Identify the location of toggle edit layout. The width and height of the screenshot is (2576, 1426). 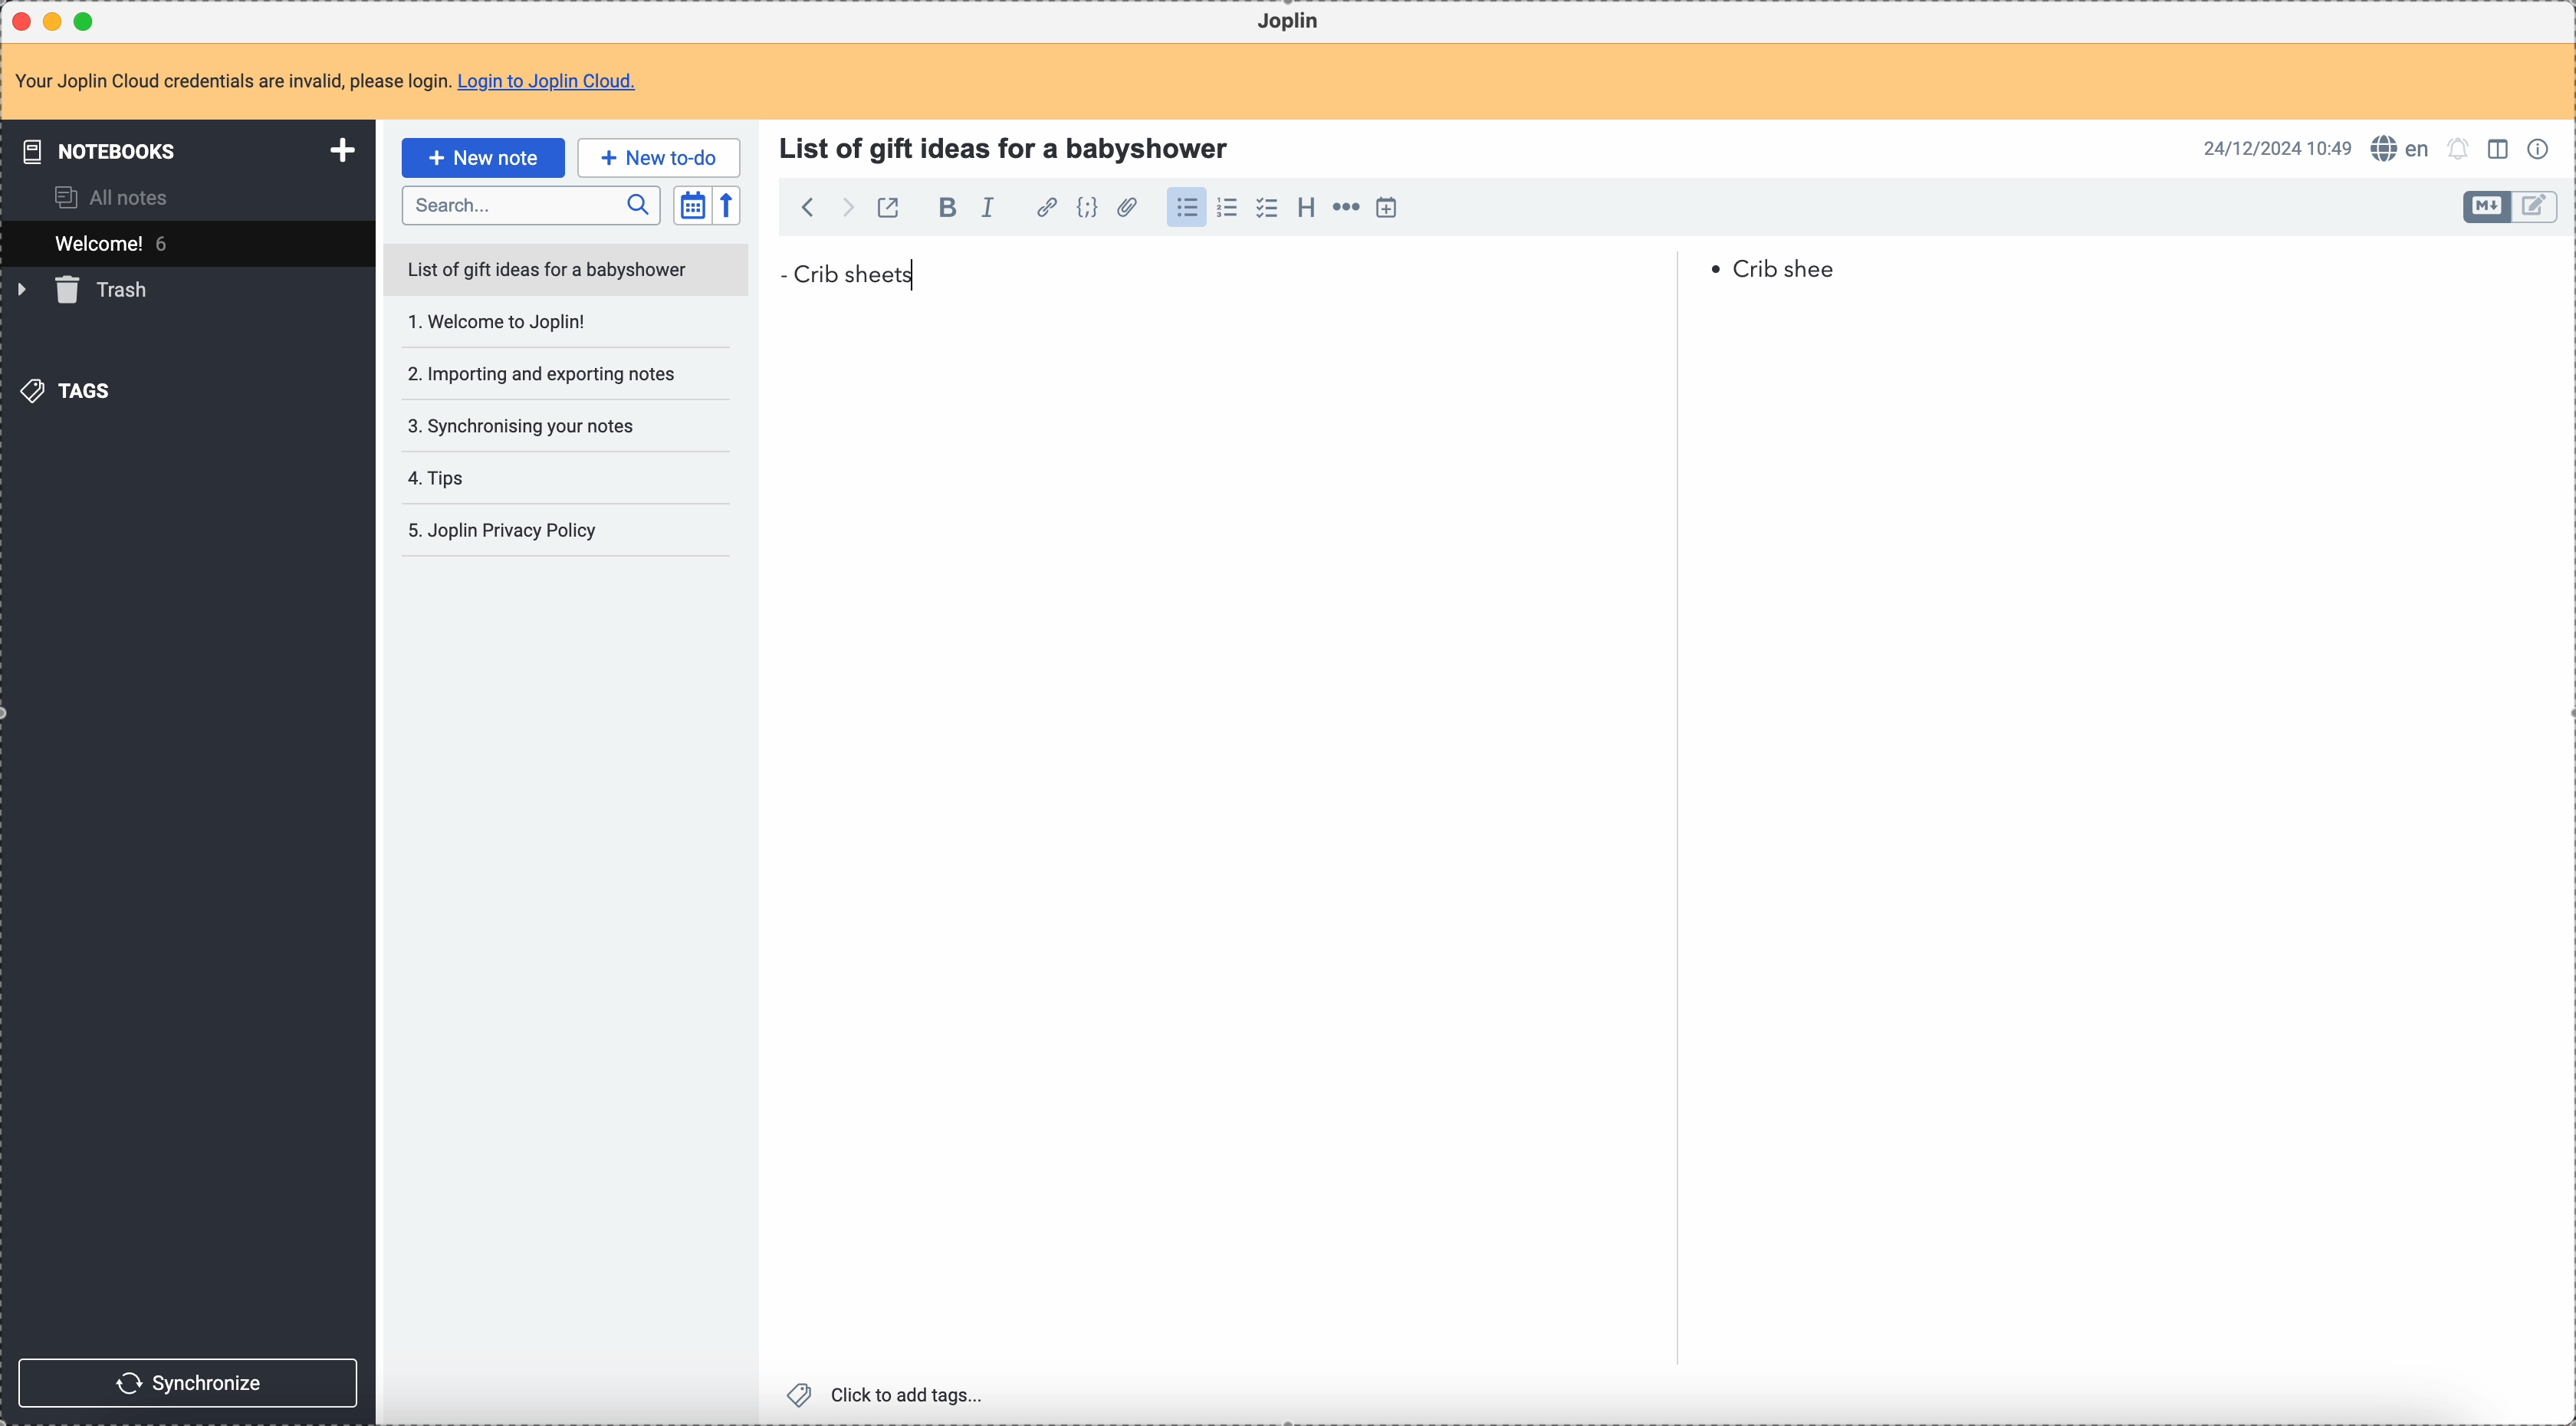
(2502, 152).